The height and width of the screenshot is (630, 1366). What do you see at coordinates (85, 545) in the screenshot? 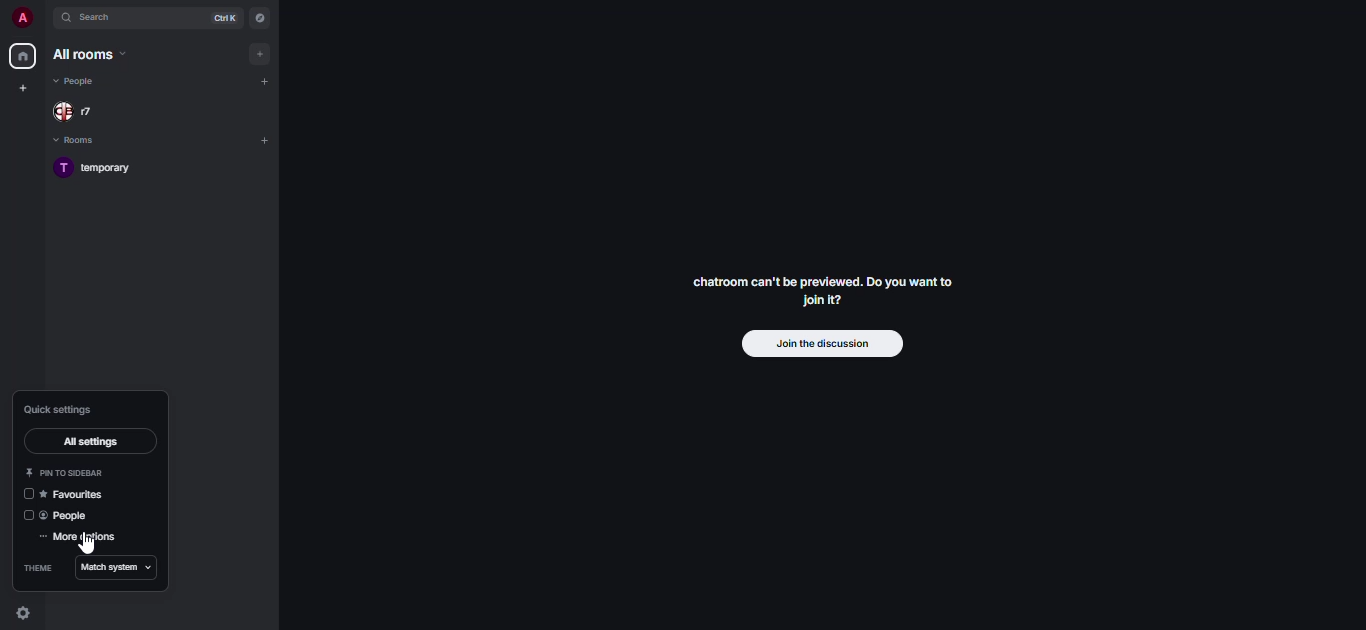
I see `cursor` at bounding box center [85, 545].